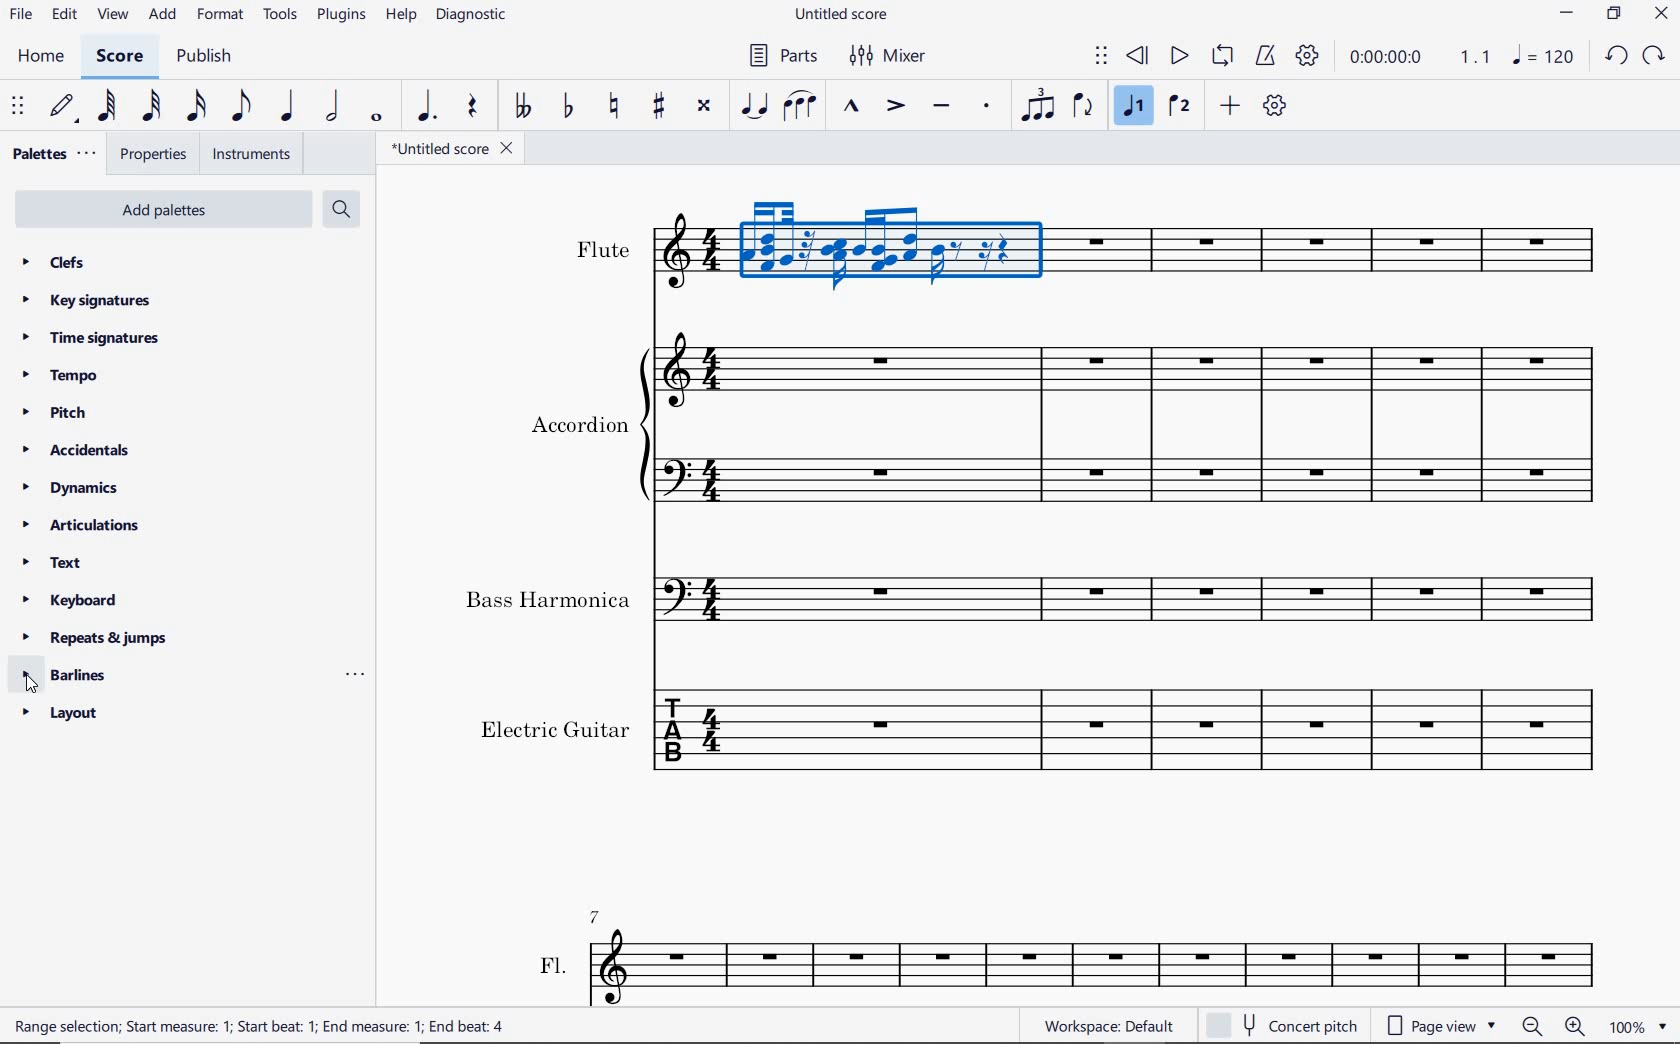  Describe the element at coordinates (470, 106) in the screenshot. I see `rest` at that location.